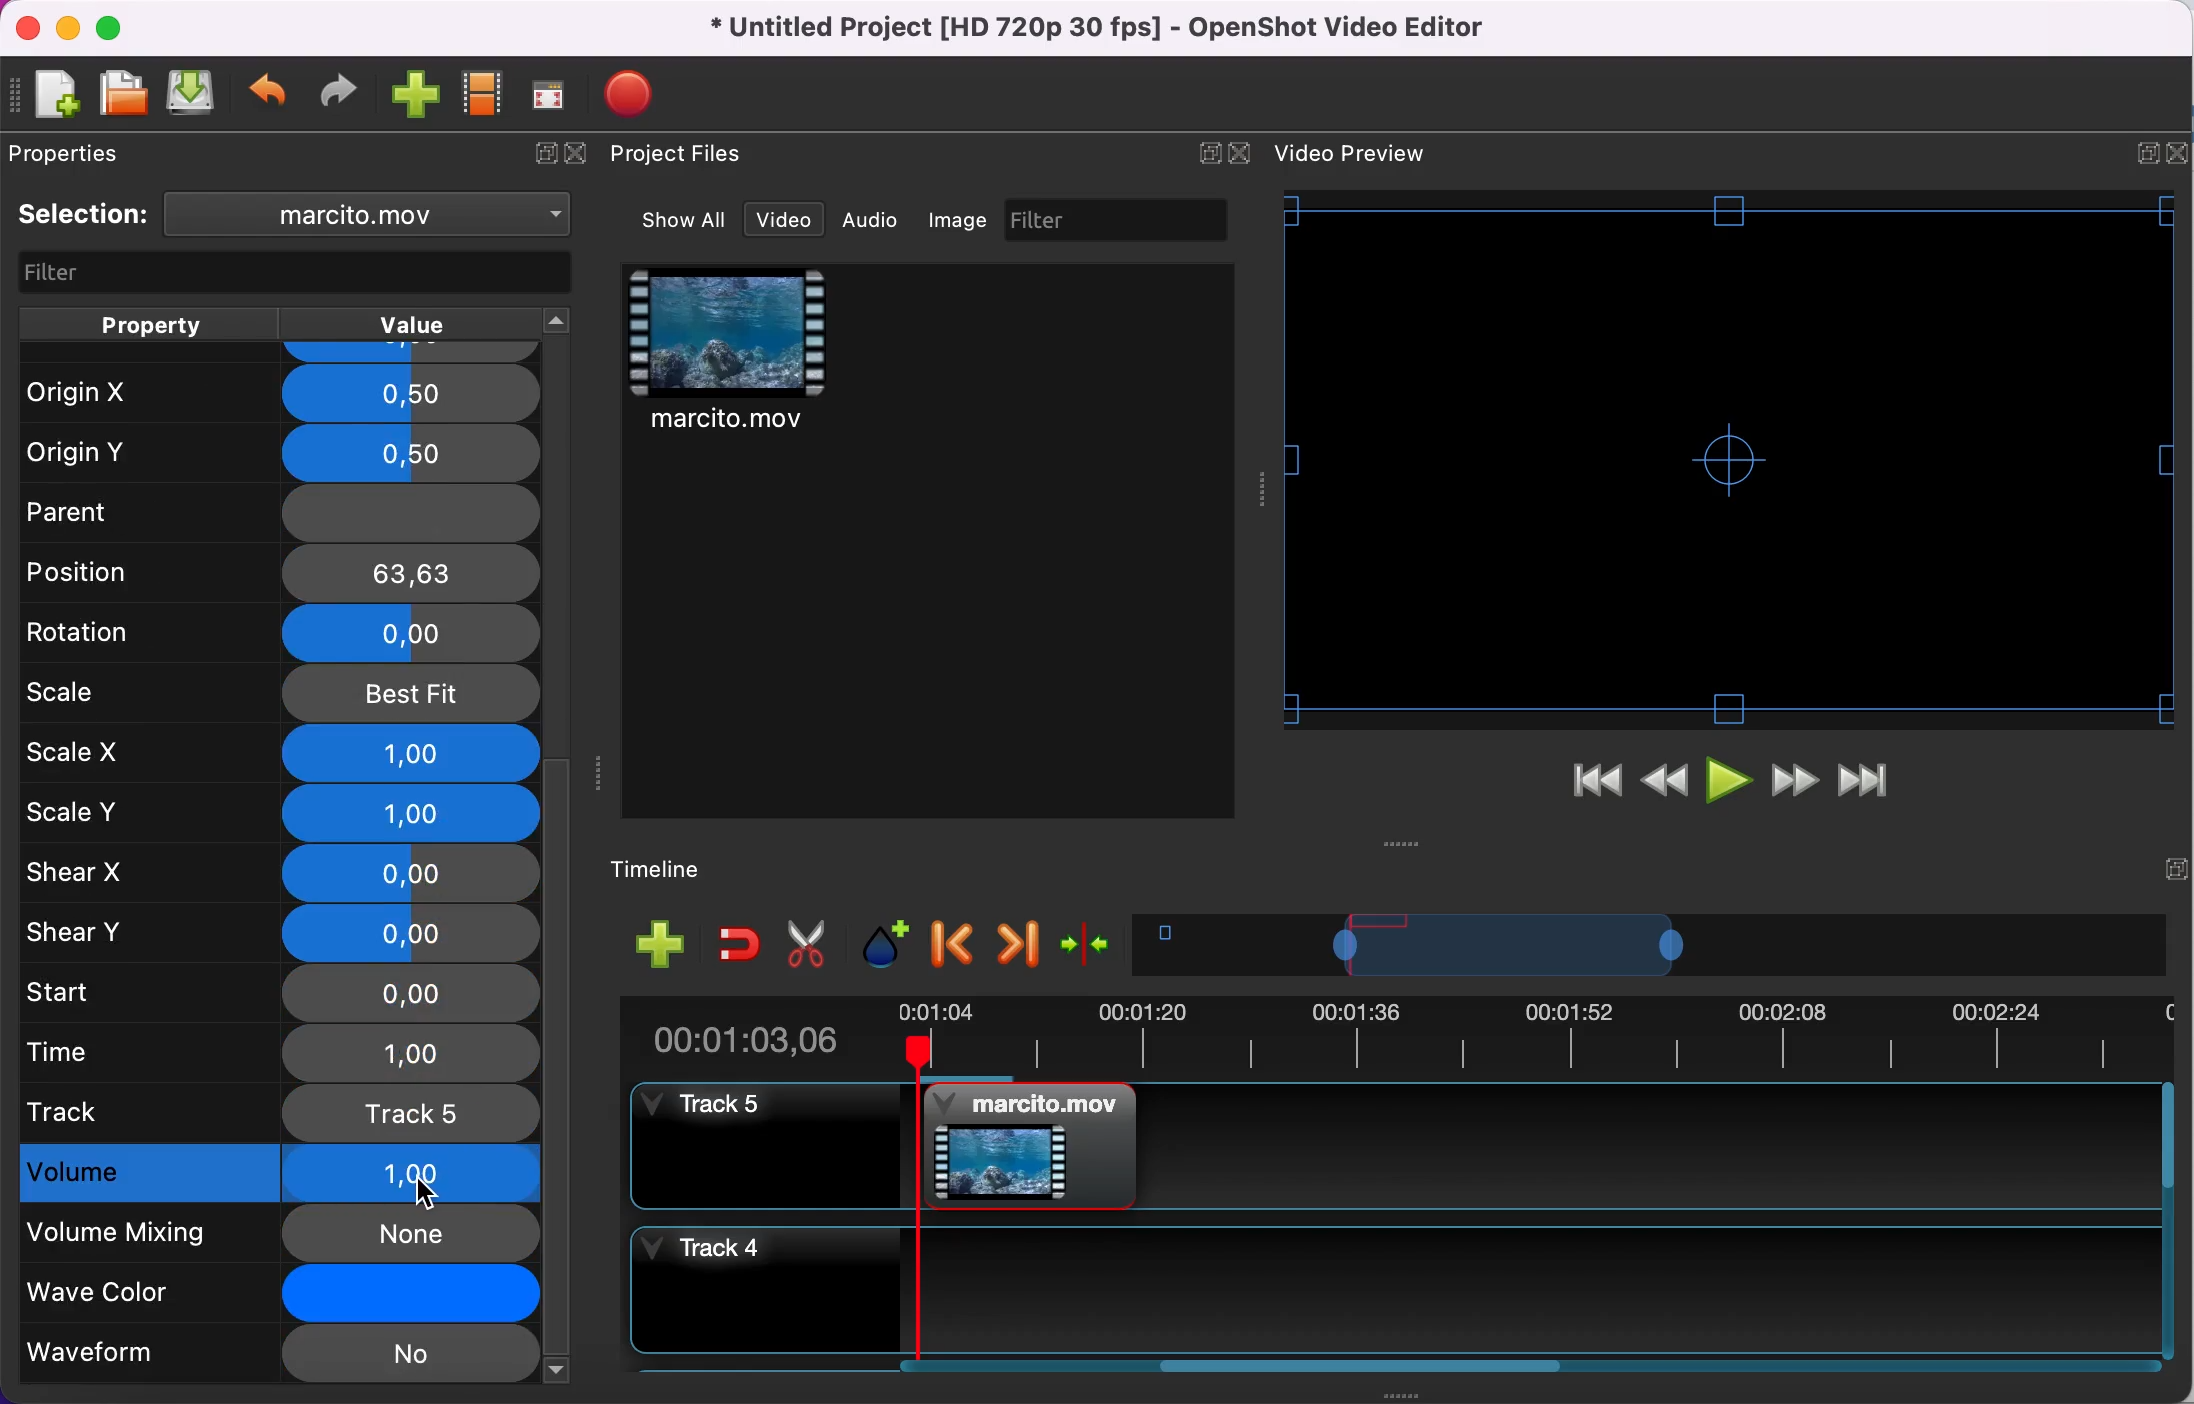 The height and width of the screenshot is (1404, 2194). Describe the element at coordinates (1864, 783) in the screenshot. I see `jump to end` at that location.